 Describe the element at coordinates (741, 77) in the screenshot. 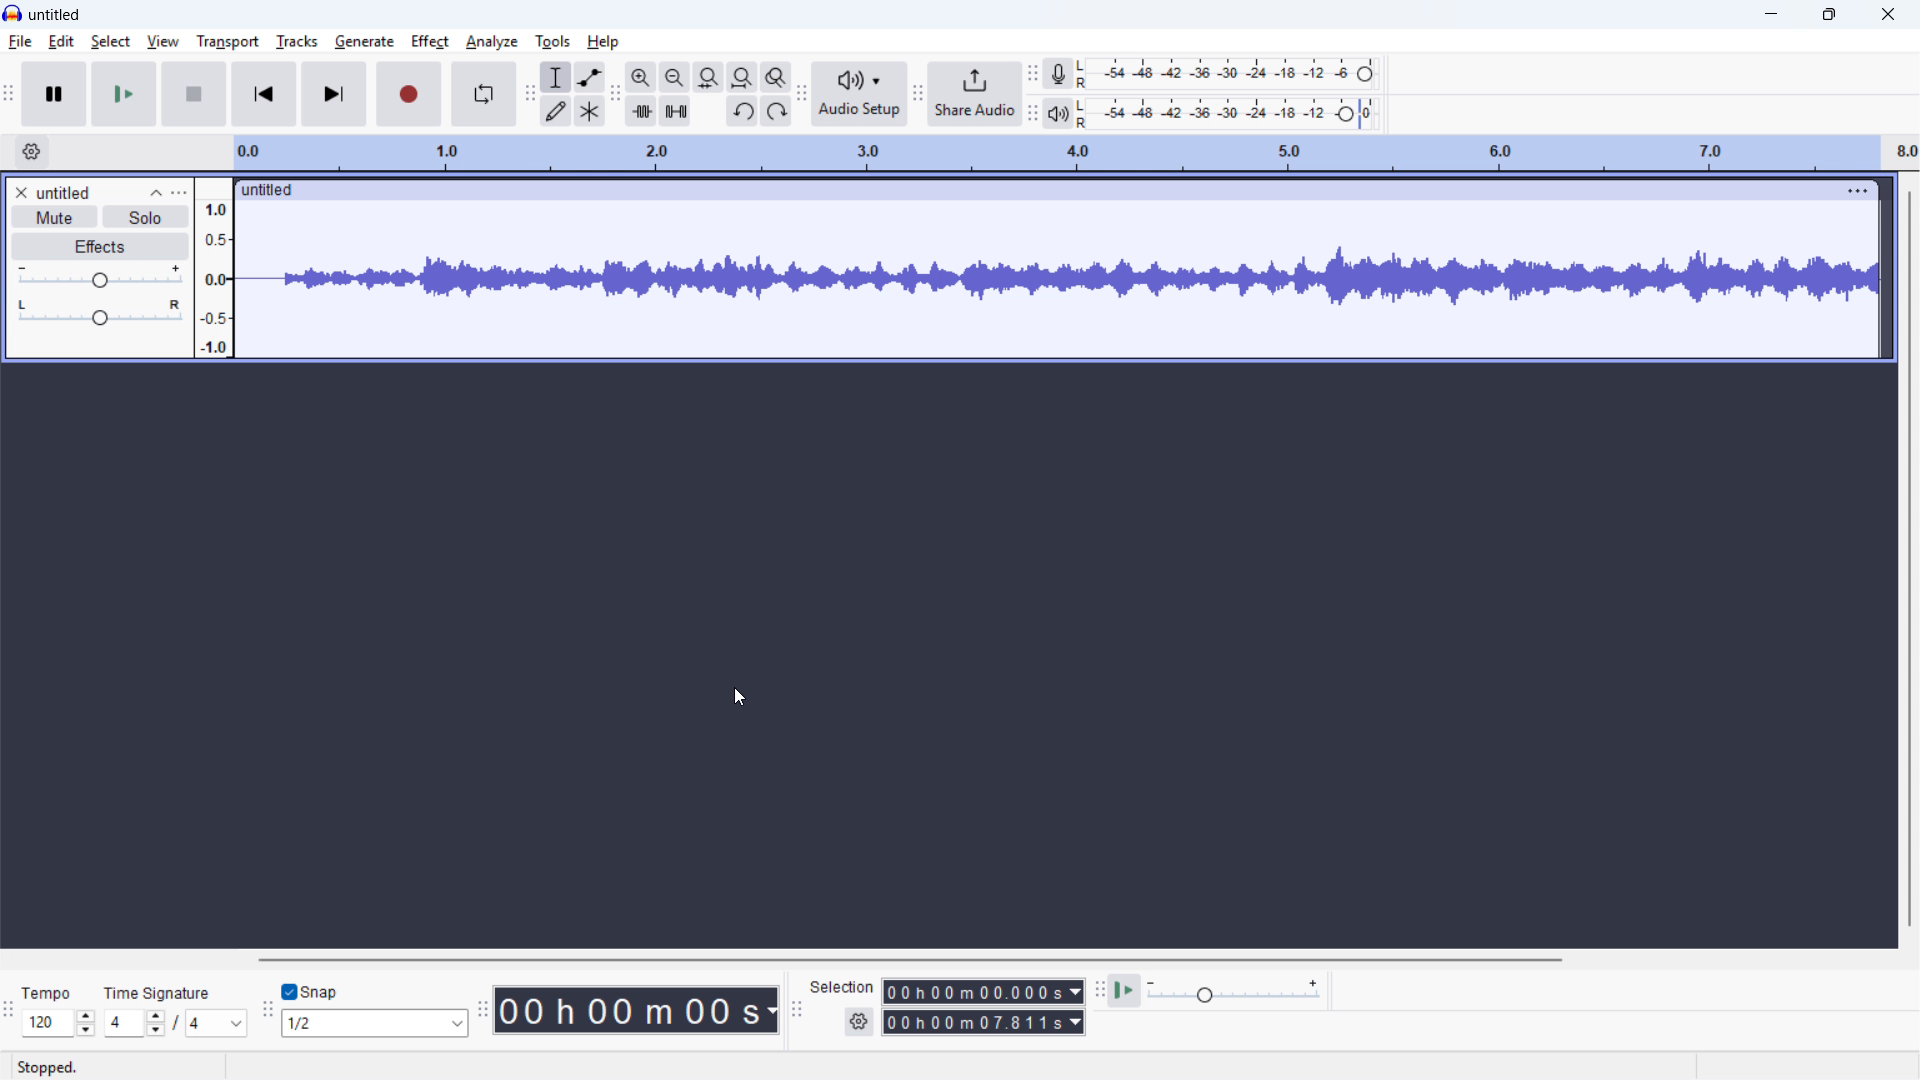

I see `fit project to width` at that location.